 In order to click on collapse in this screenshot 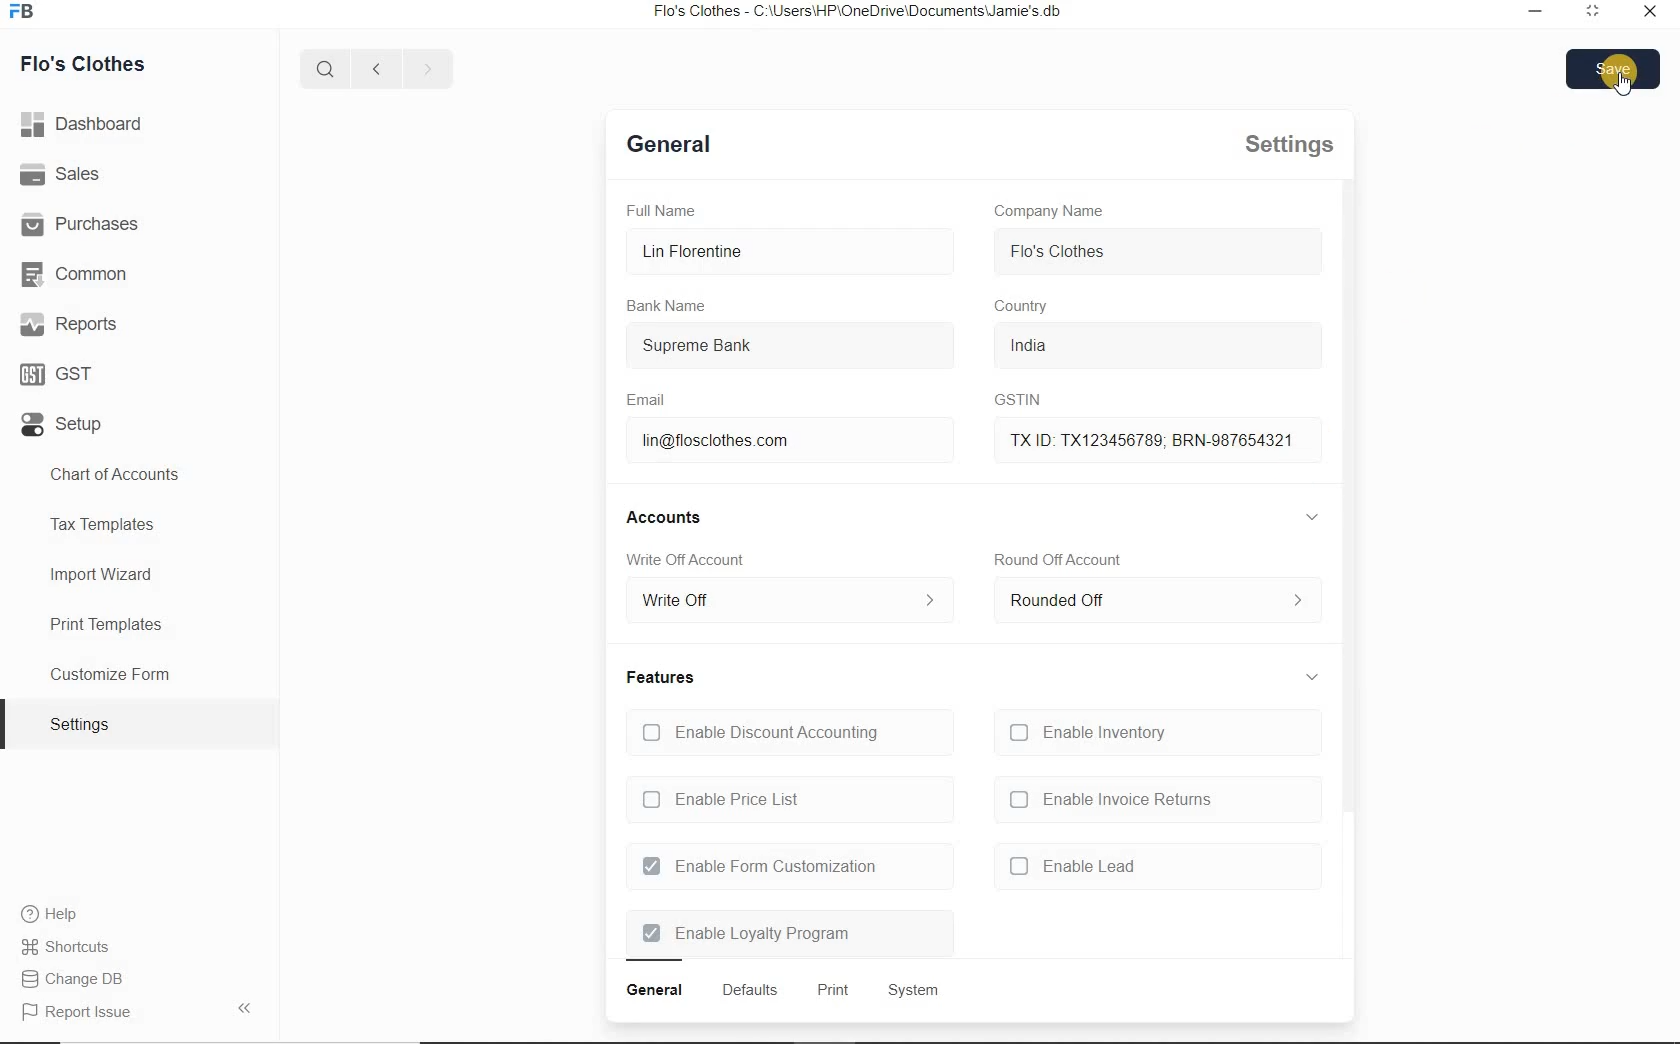, I will do `click(1313, 672)`.